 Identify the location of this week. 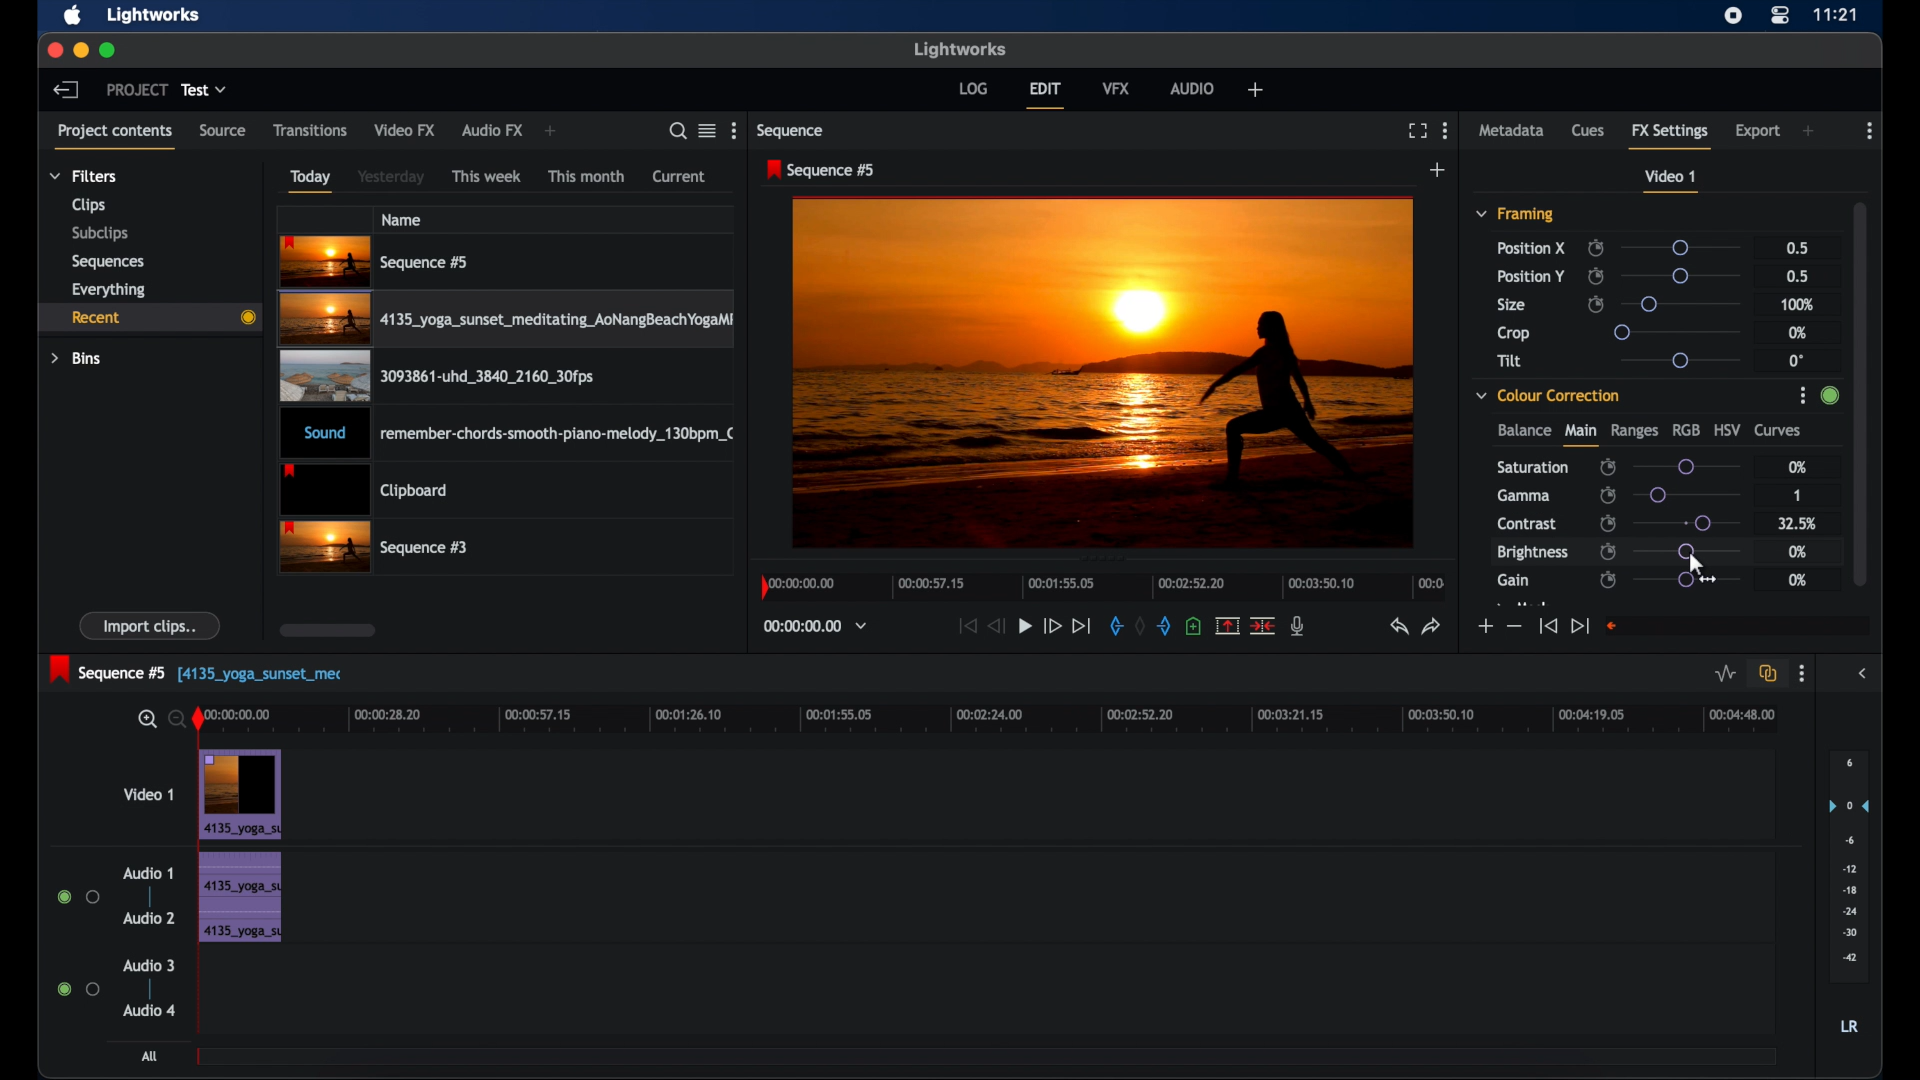
(487, 177).